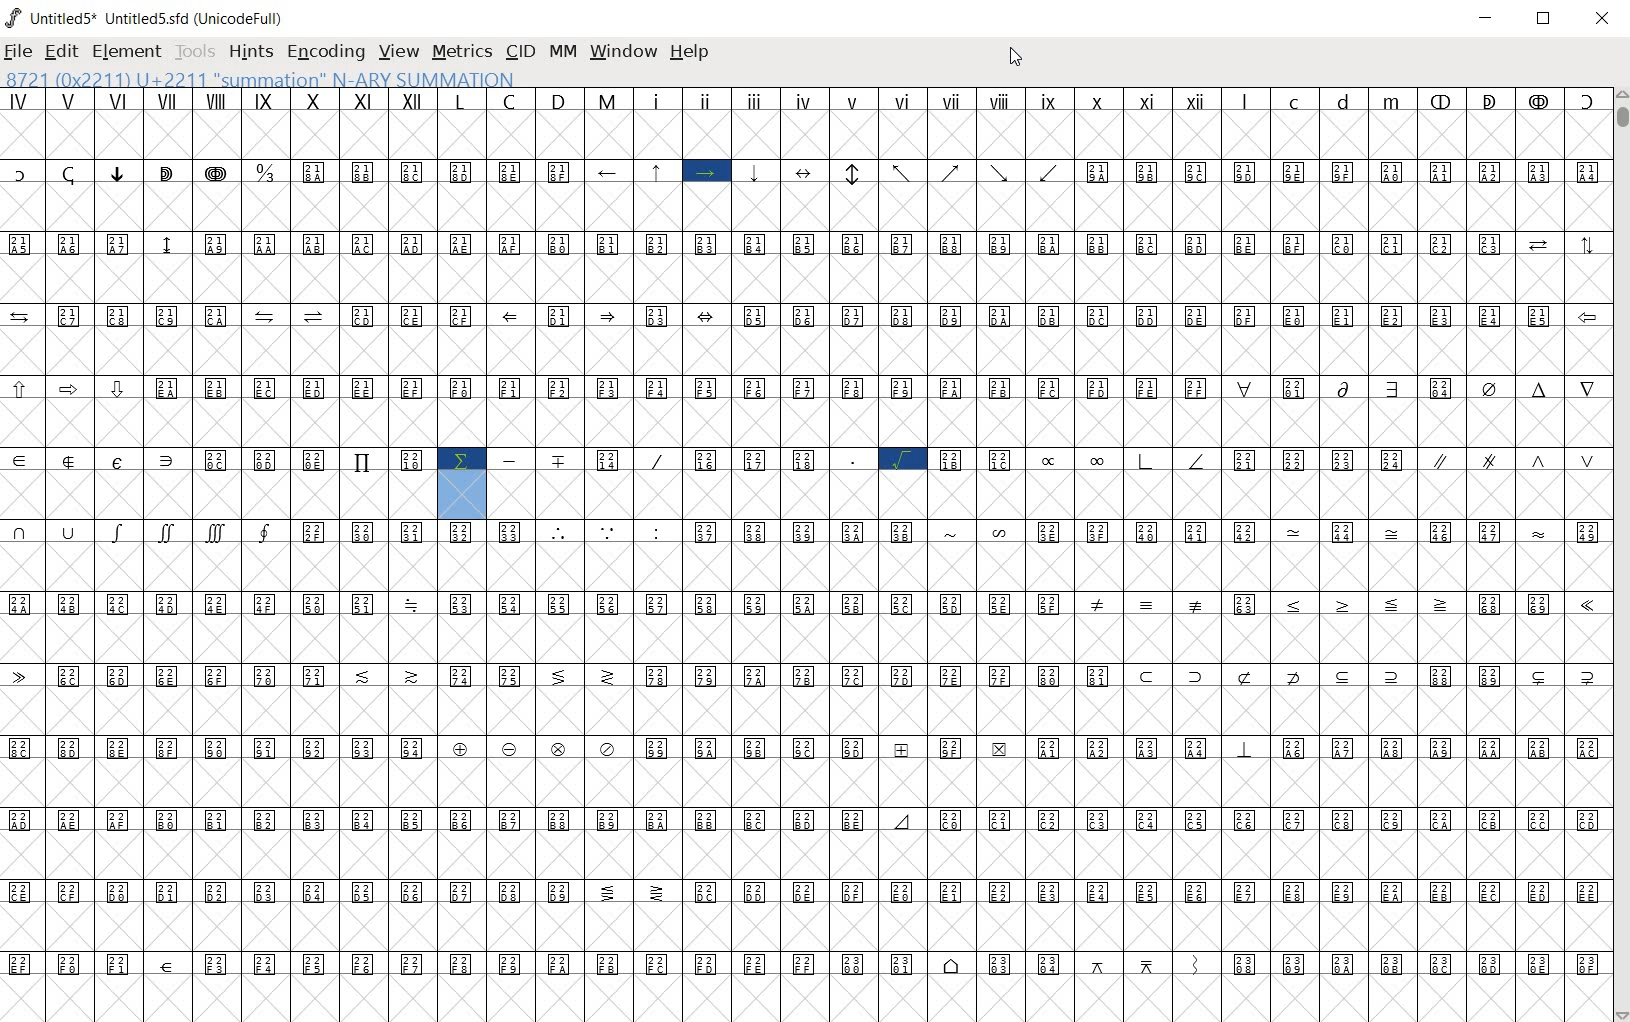  What do you see at coordinates (265, 79) in the screenshot?
I see `8721(0x2211) U+2211 "SUMMATION" N-ARY SUMMATION` at bounding box center [265, 79].